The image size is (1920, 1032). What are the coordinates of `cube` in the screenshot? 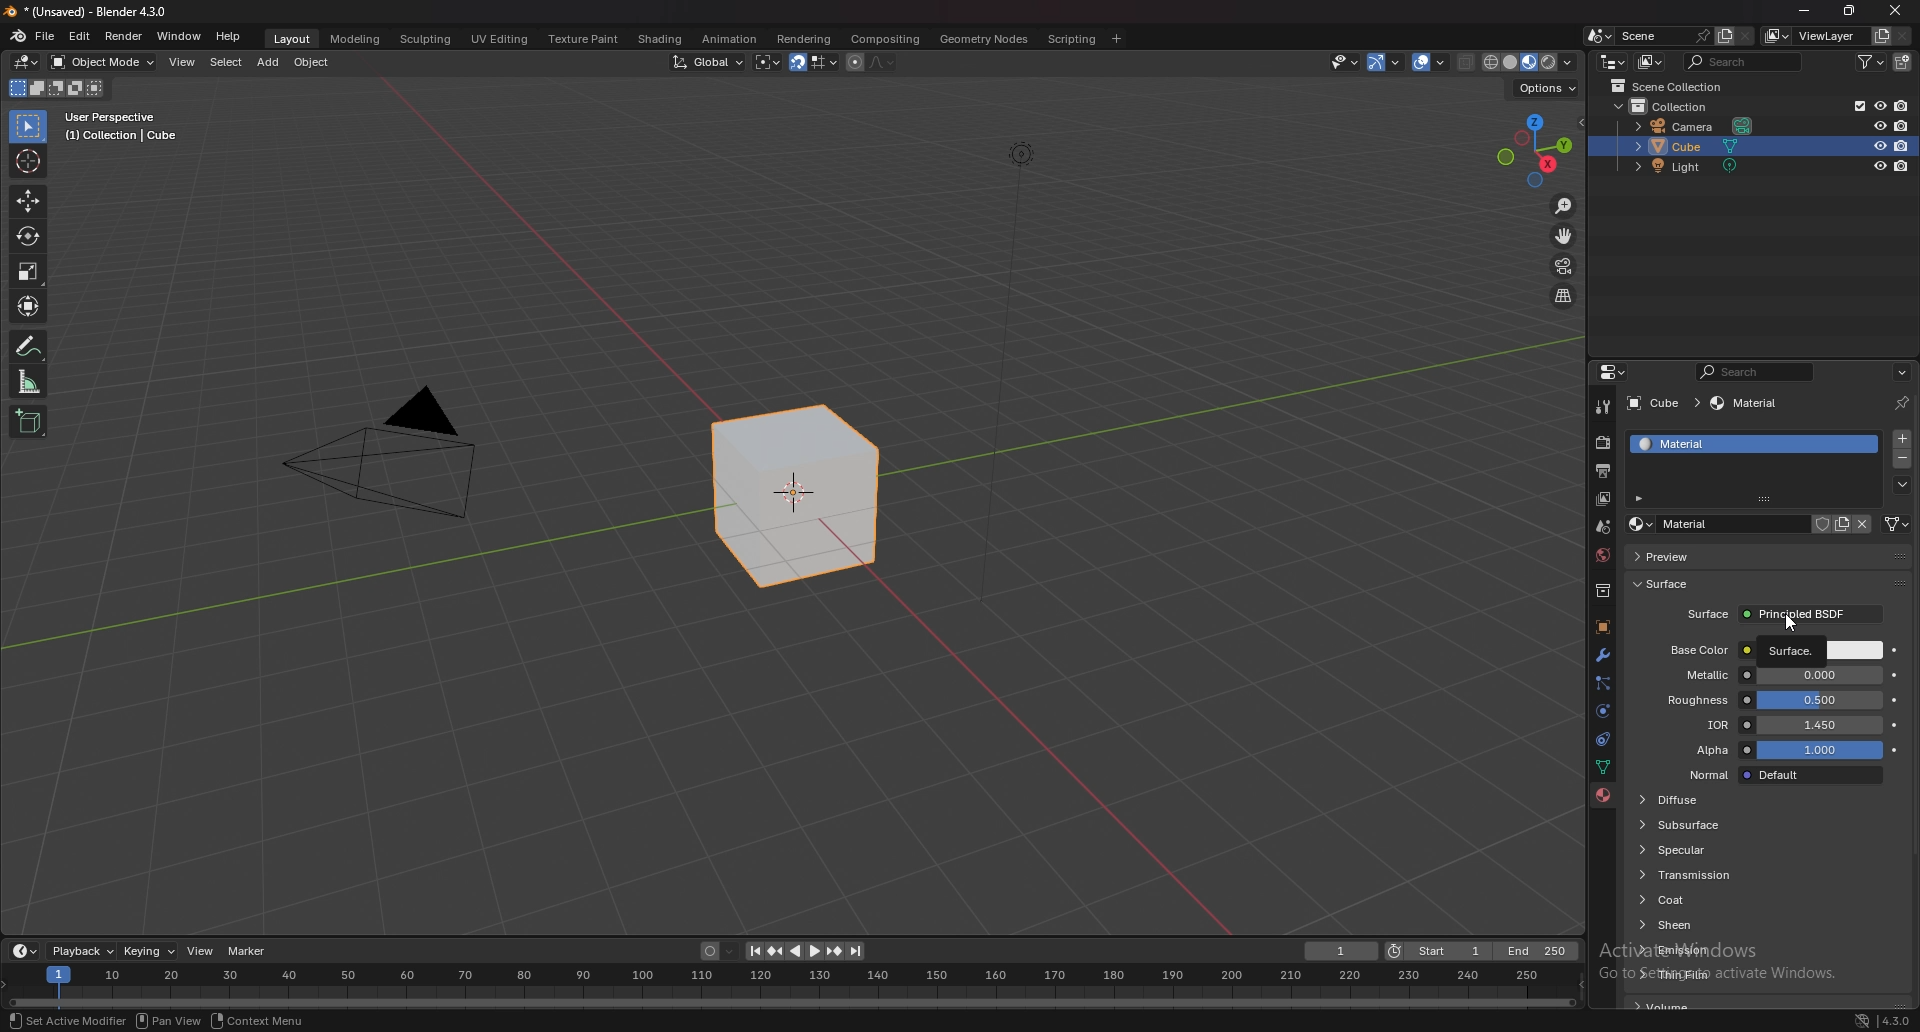 It's located at (1662, 404).